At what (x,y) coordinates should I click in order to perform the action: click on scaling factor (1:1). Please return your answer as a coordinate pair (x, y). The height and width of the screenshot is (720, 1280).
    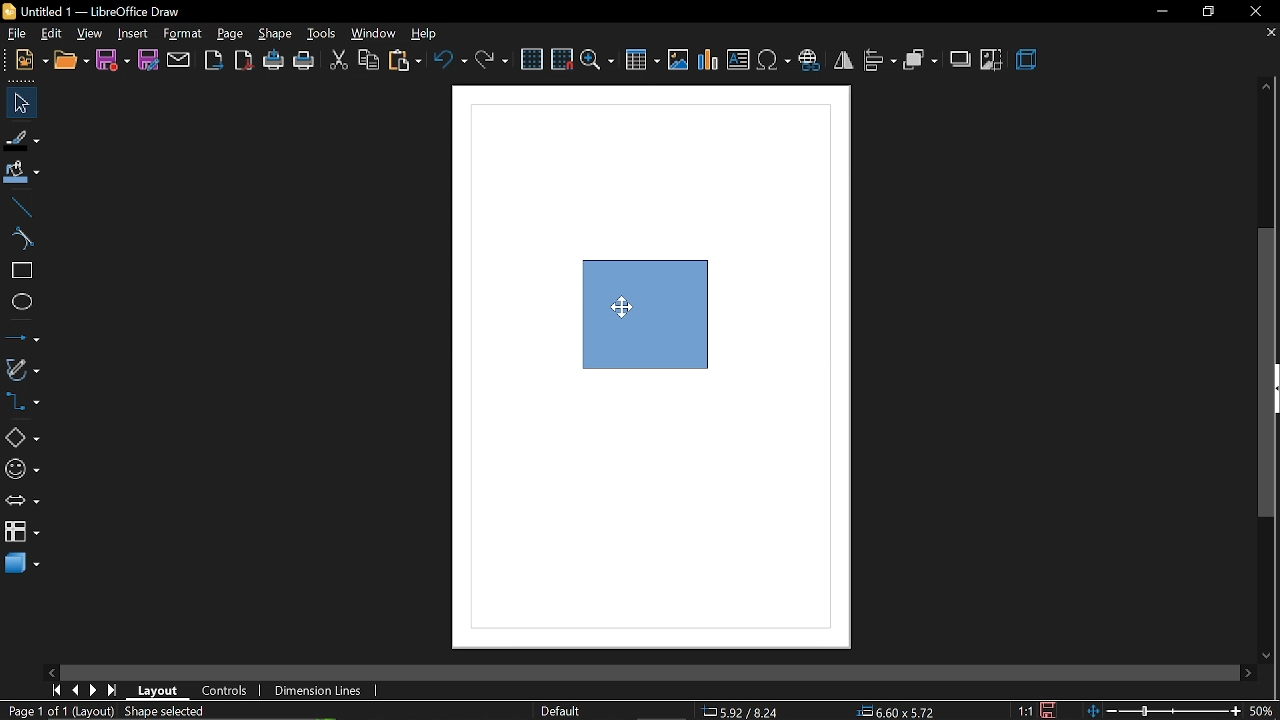
    Looking at the image, I should click on (1023, 710).